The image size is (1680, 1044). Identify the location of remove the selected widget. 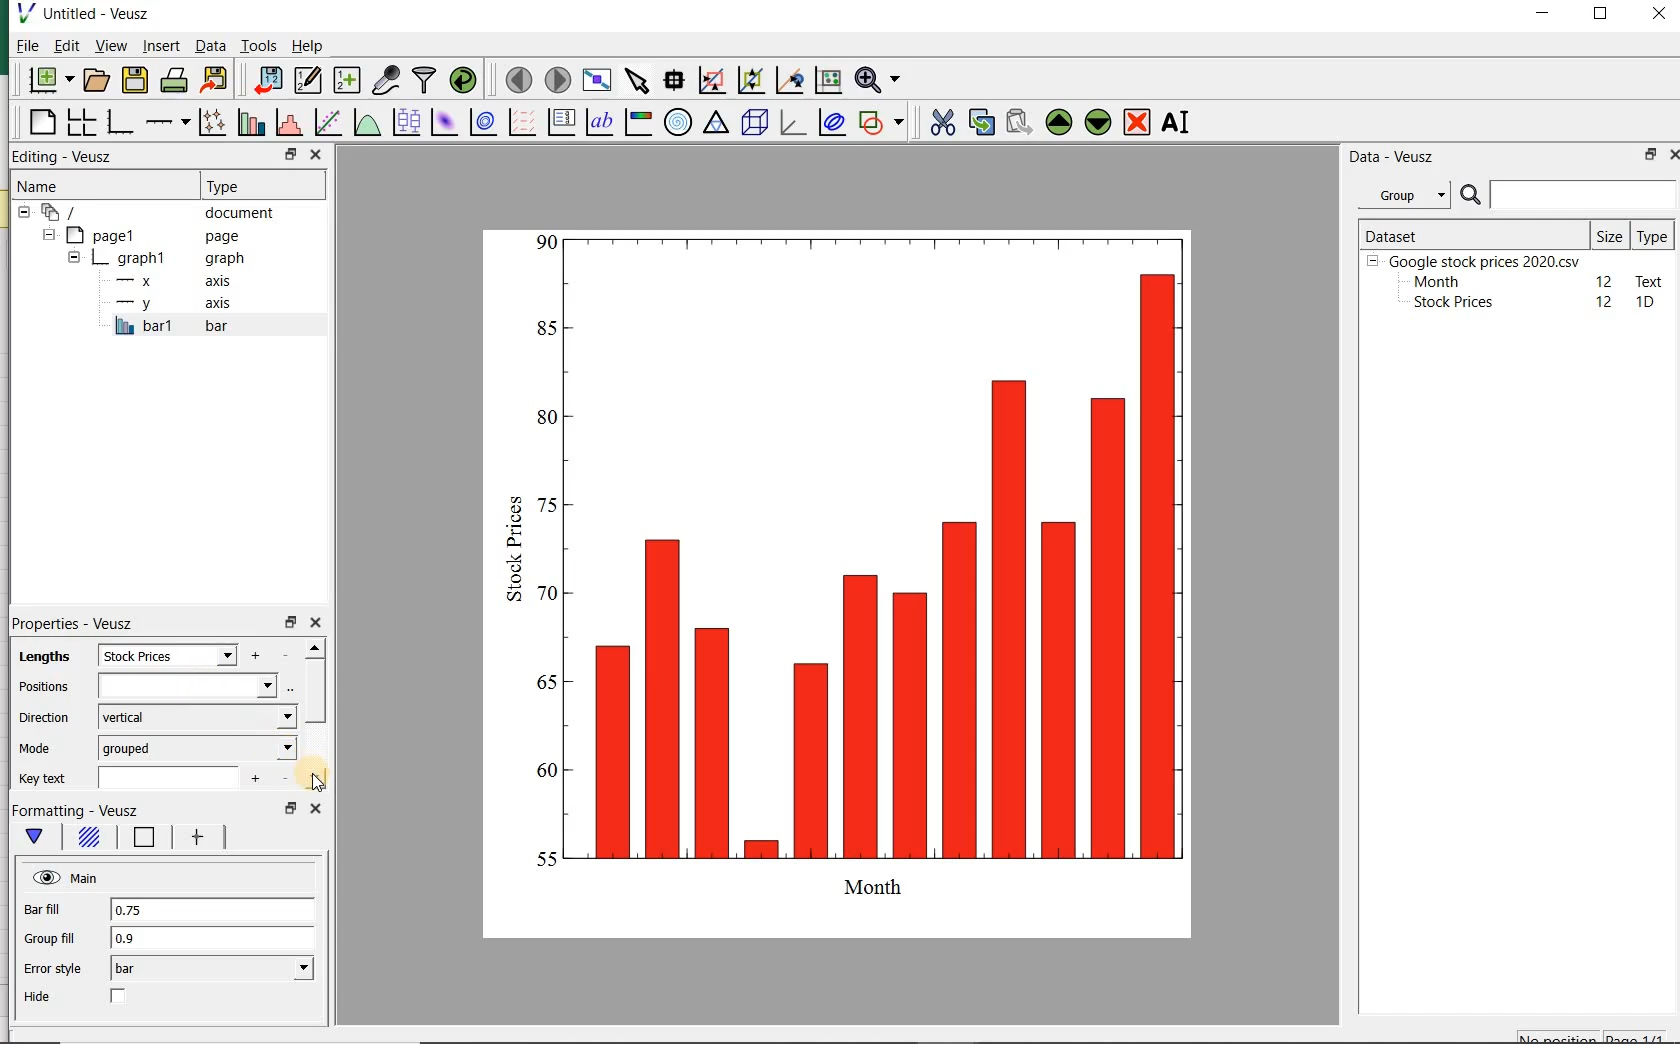
(1138, 122).